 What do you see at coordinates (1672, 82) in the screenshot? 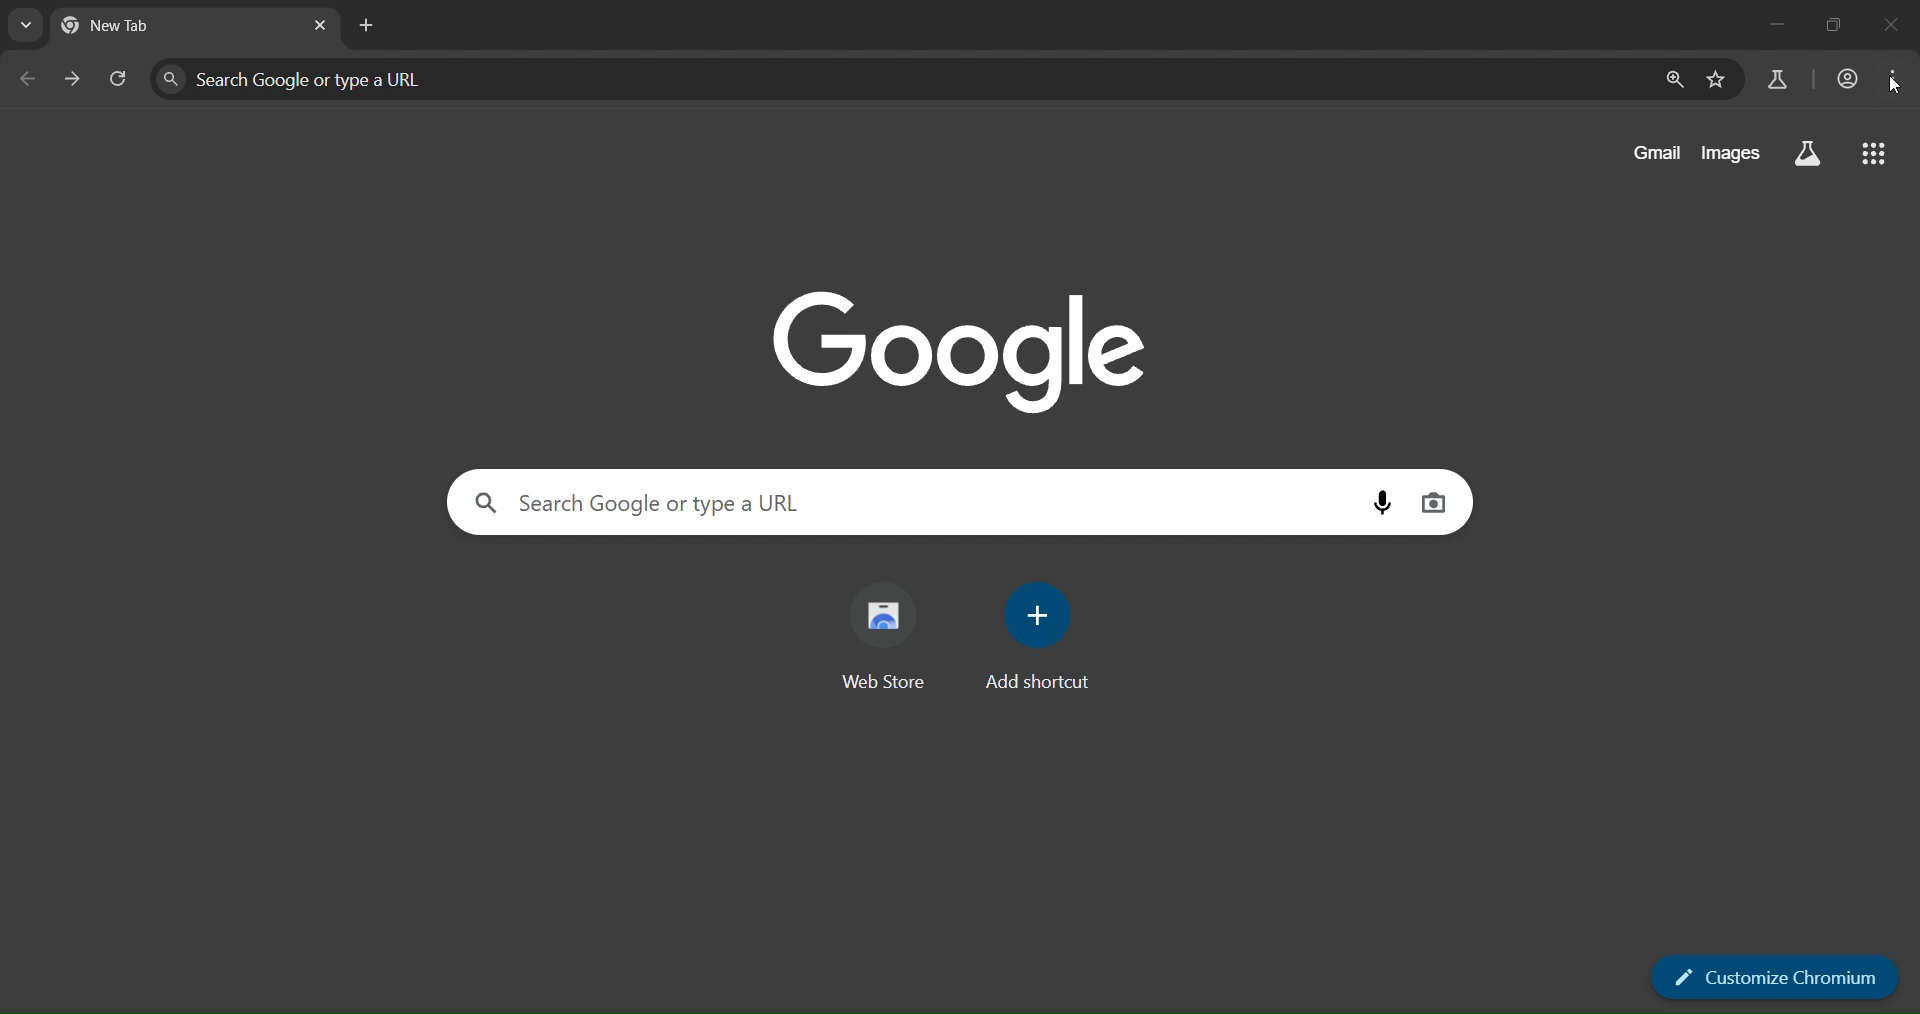
I see `zoom in` at bounding box center [1672, 82].